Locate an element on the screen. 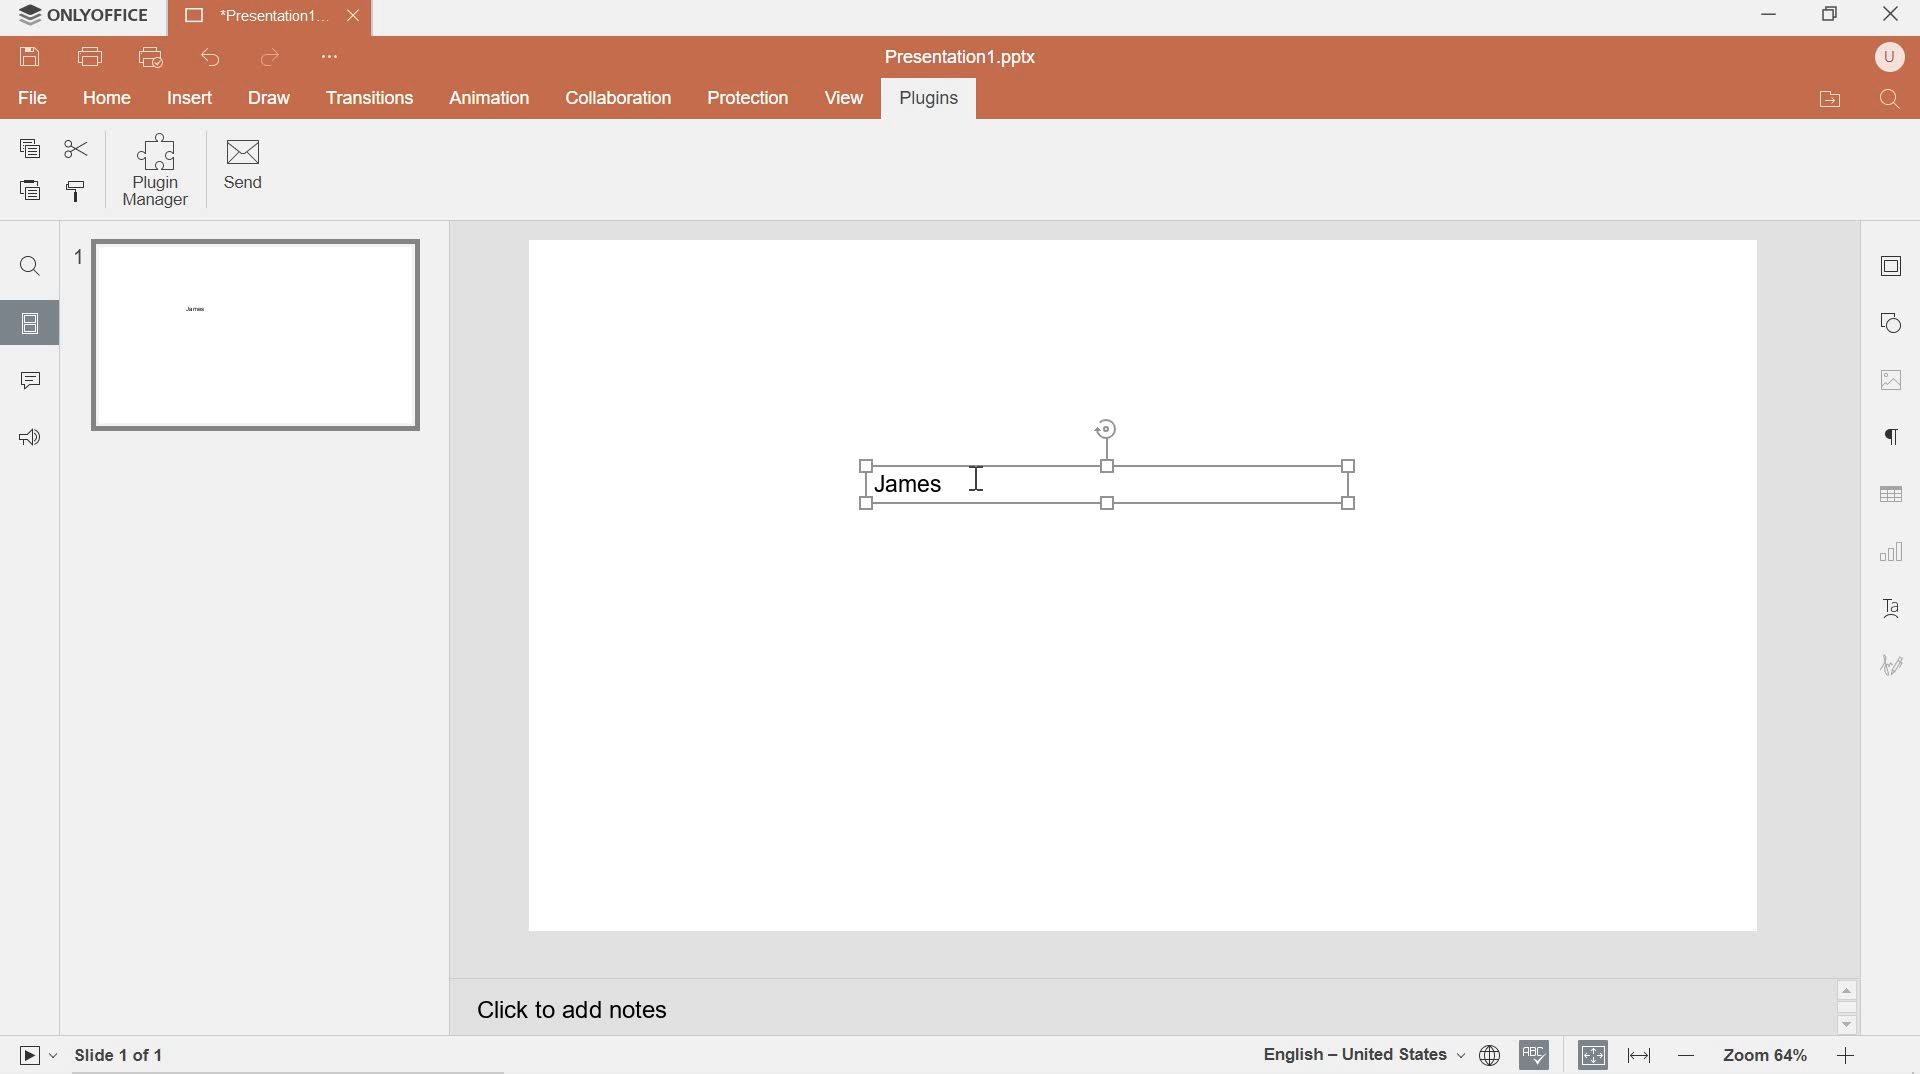 The height and width of the screenshot is (1074, 1920). close is located at coordinates (1894, 11).